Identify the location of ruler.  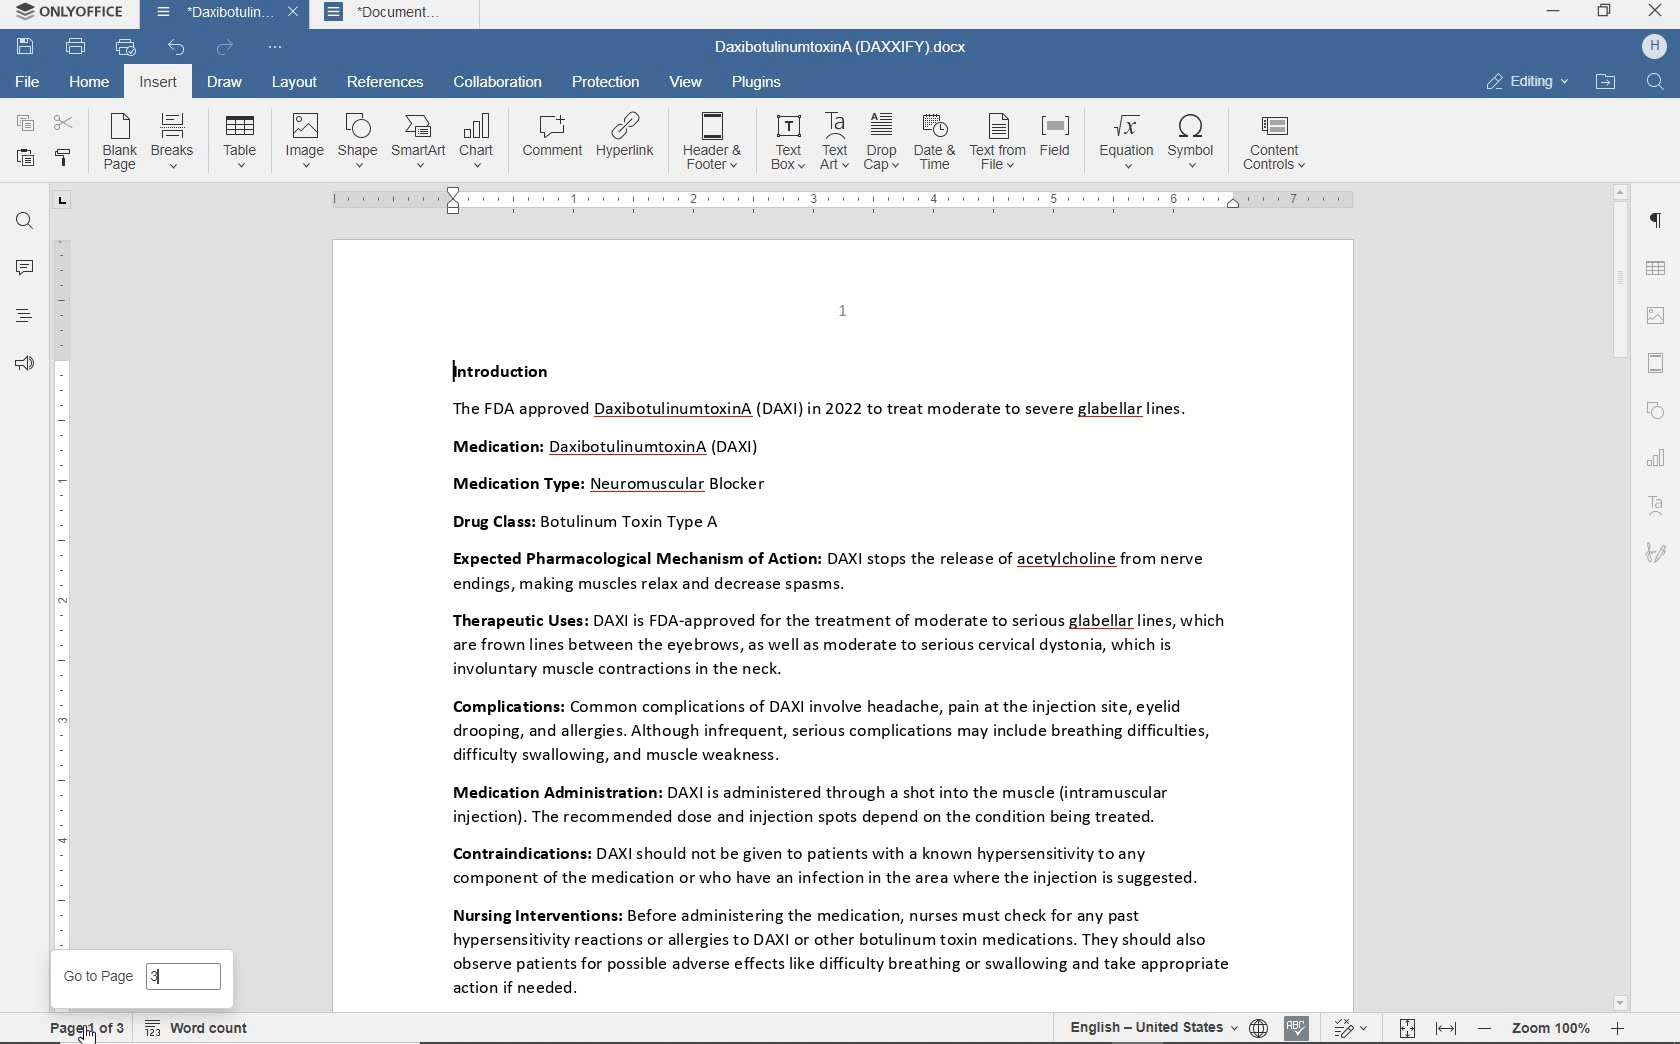
(61, 591).